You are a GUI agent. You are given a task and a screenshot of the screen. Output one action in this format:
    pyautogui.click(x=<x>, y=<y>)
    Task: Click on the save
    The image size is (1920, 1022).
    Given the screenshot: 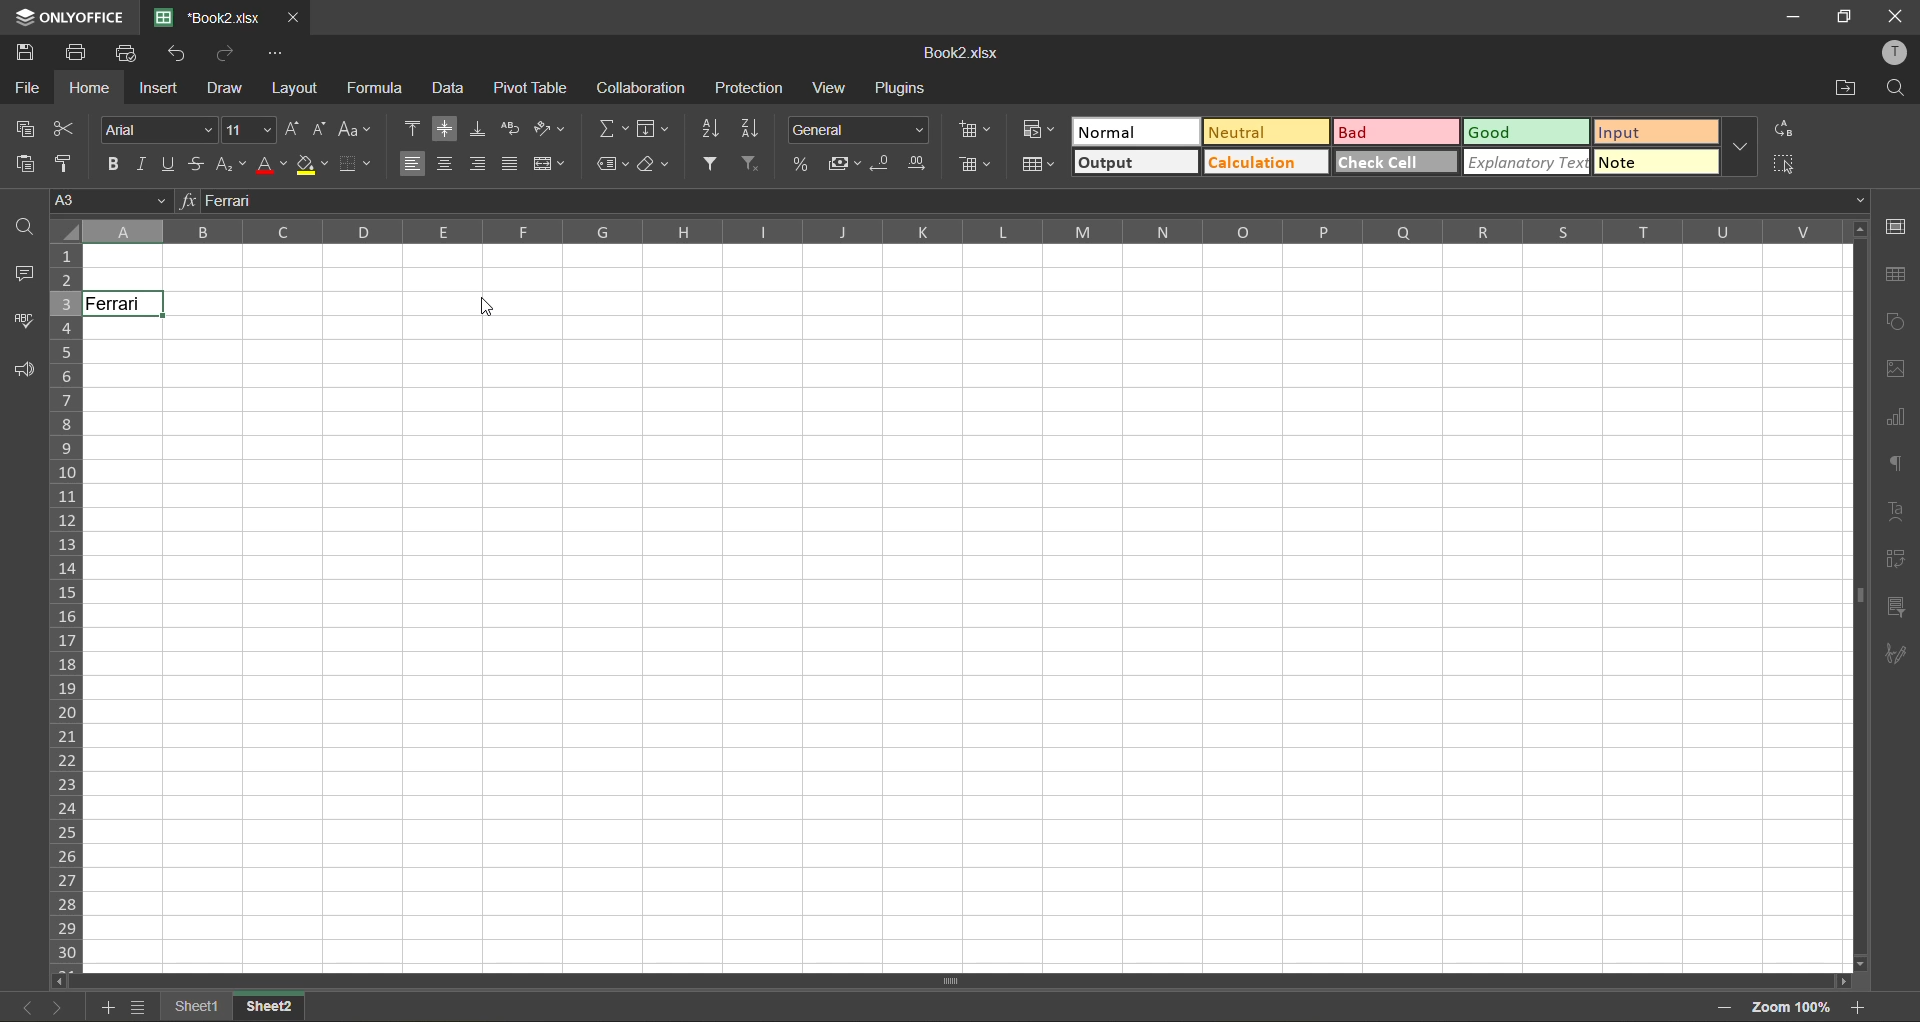 What is the action you would take?
    pyautogui.click(x=27, y=53)
    